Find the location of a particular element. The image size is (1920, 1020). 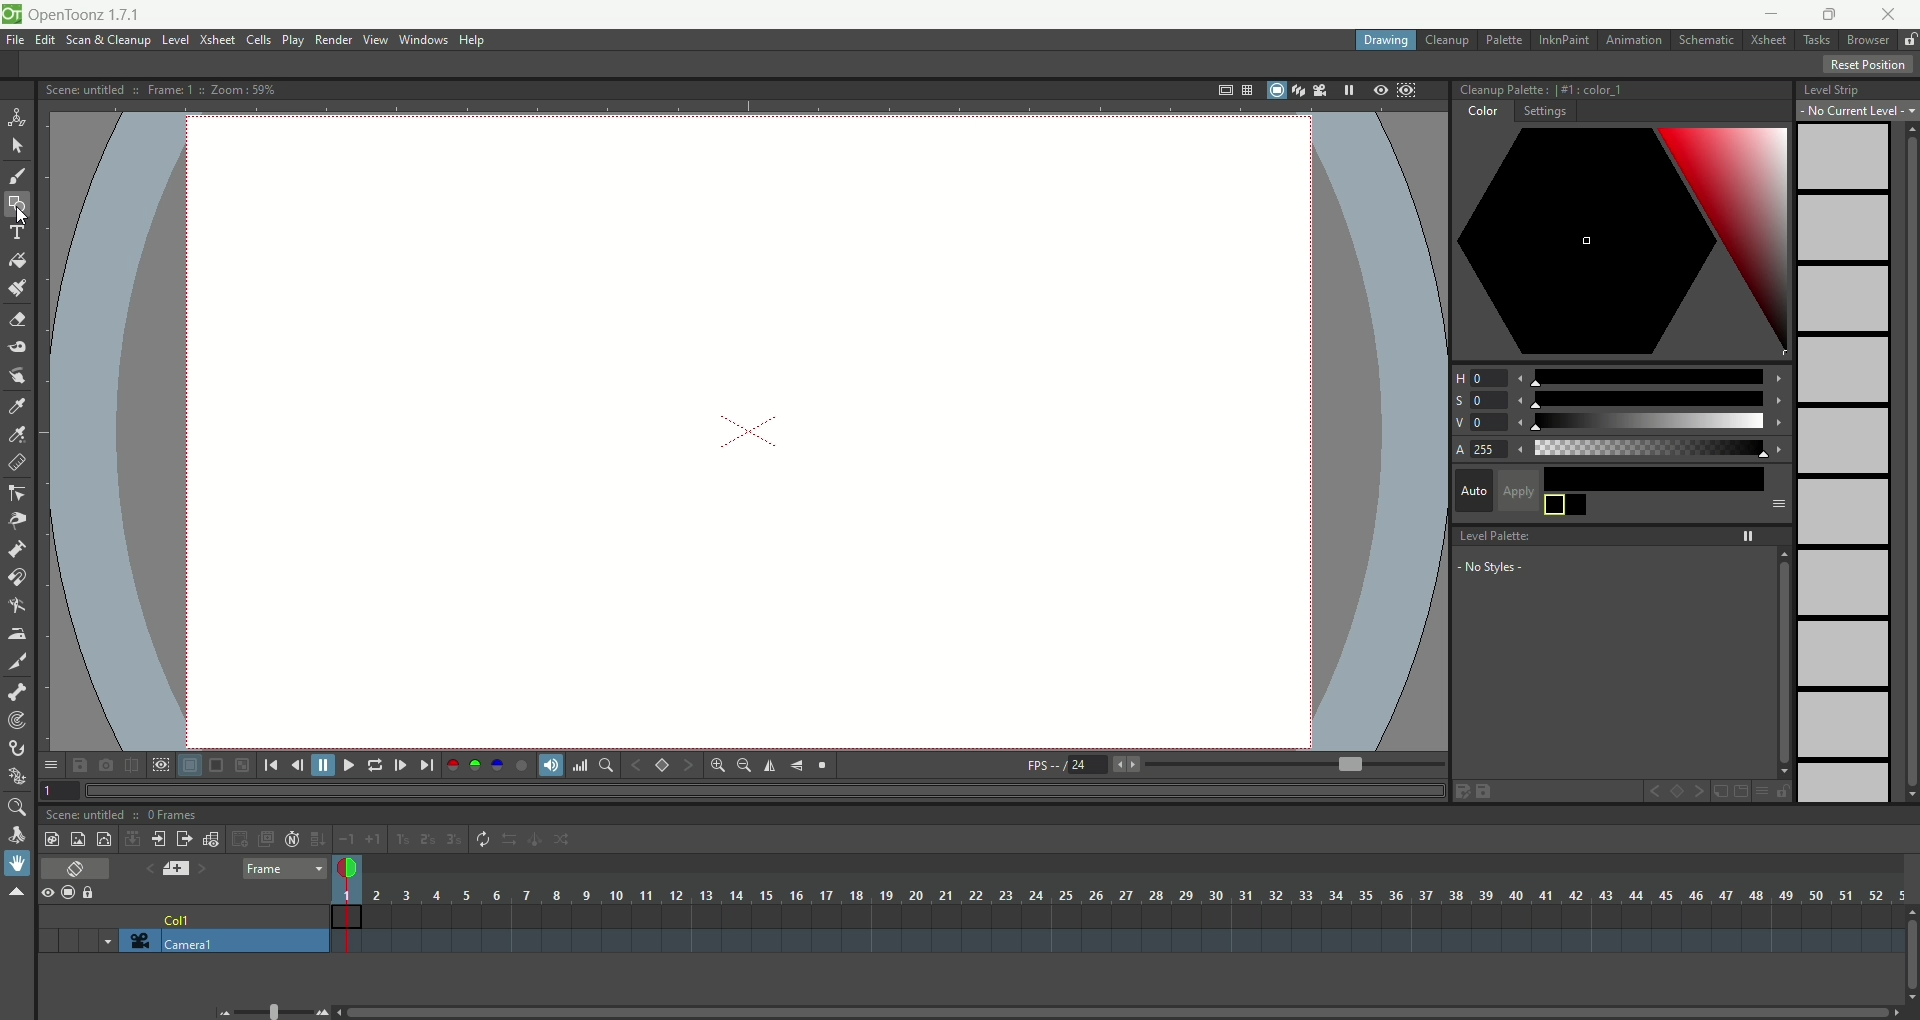

fill tool is located at coordinates (17, 261).